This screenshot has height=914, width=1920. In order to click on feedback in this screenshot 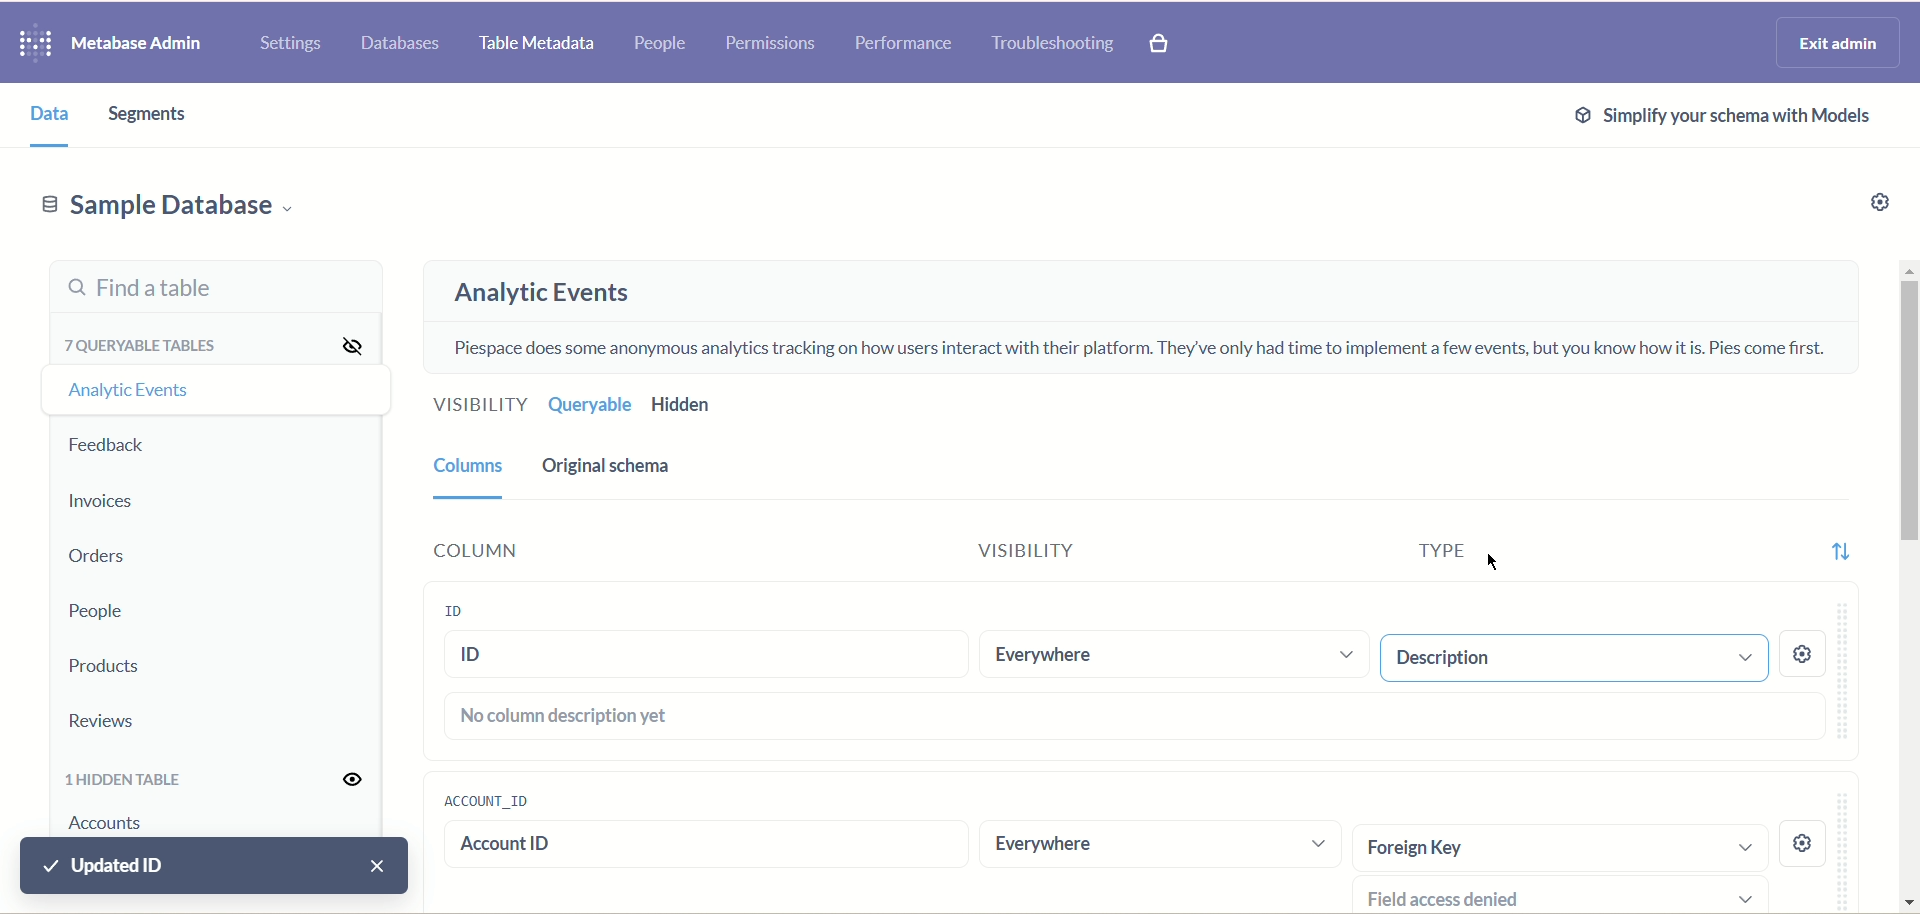, I will do `click(111, 446)`.